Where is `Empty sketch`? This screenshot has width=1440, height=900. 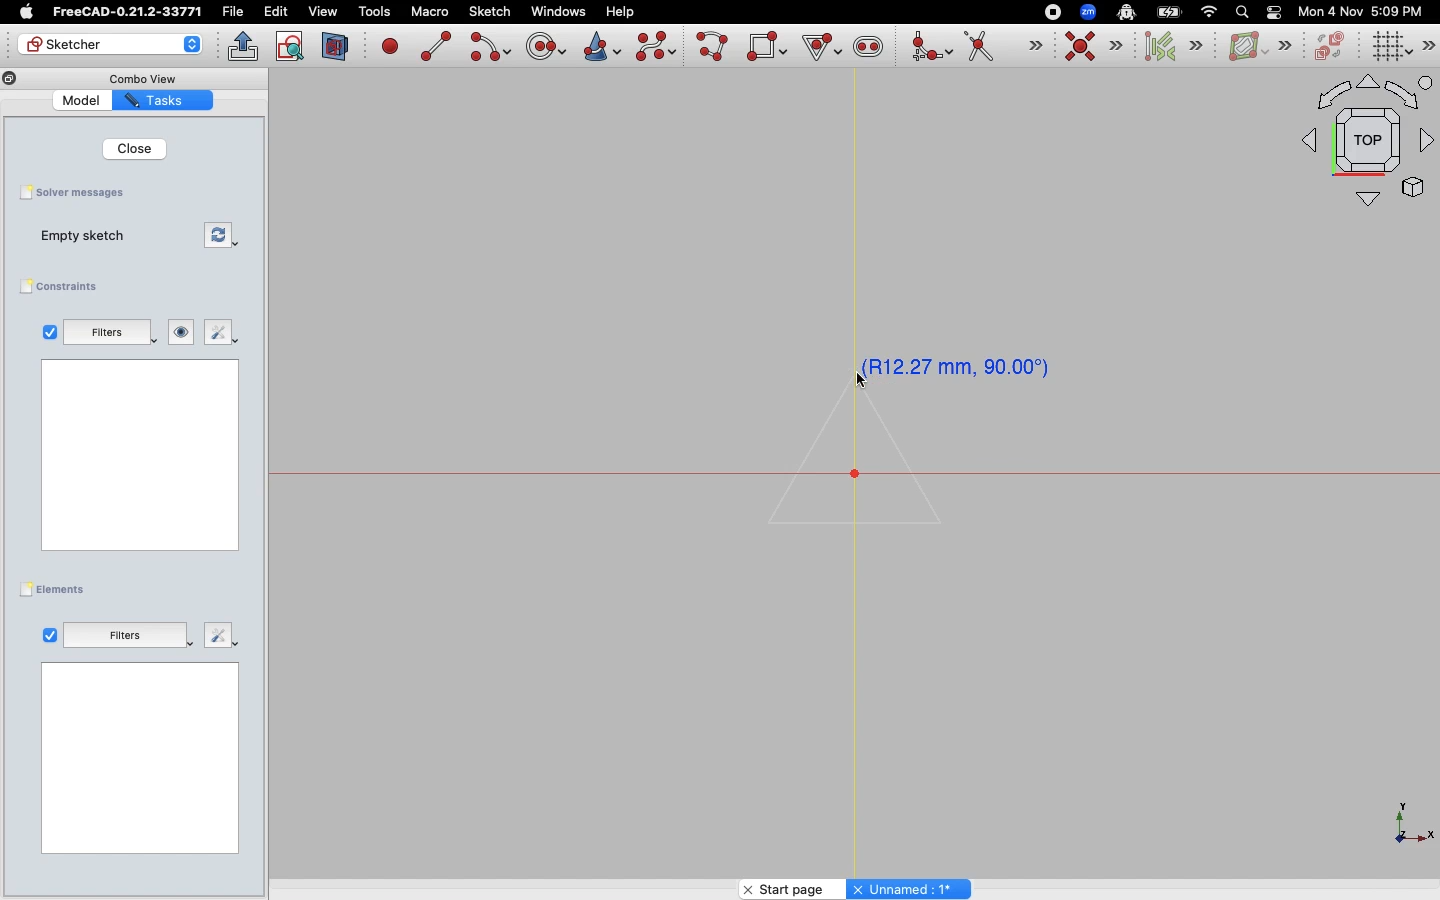 Empty sketch is located at coordinates (86, 237).